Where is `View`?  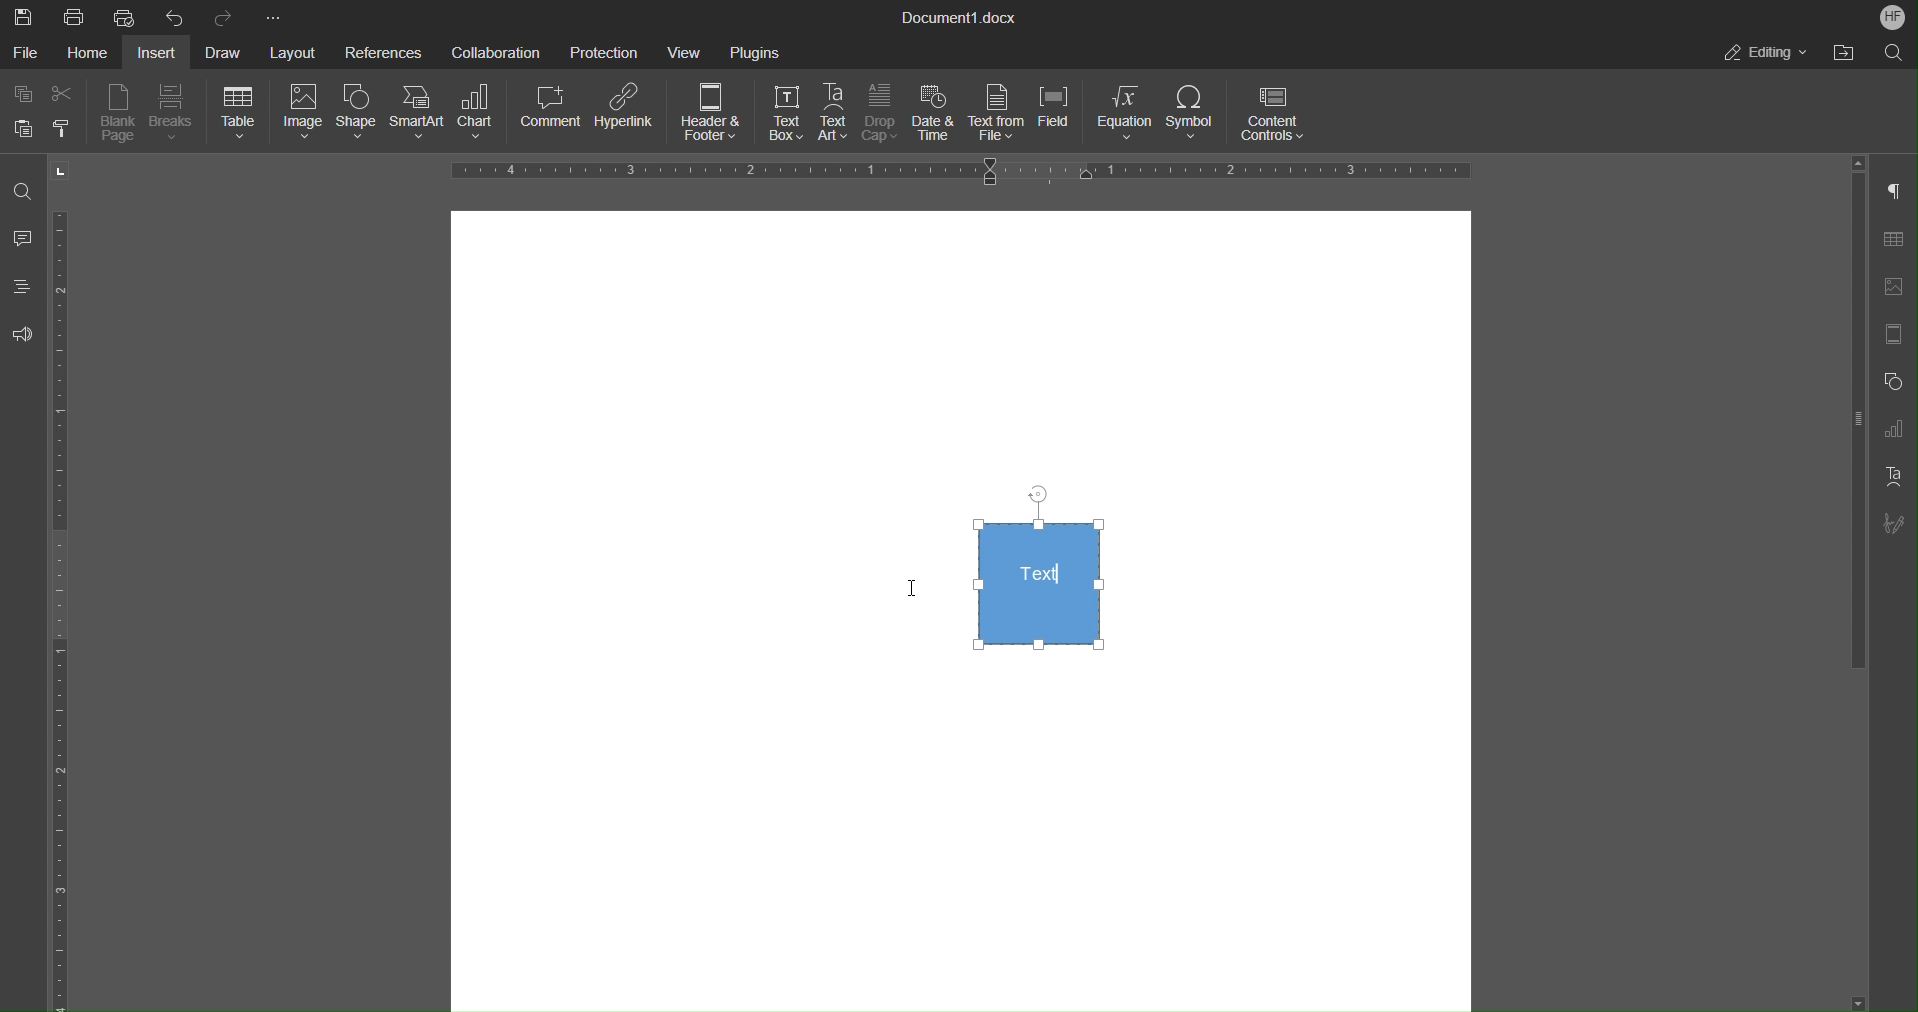
View is located at coordinates (689, 51).